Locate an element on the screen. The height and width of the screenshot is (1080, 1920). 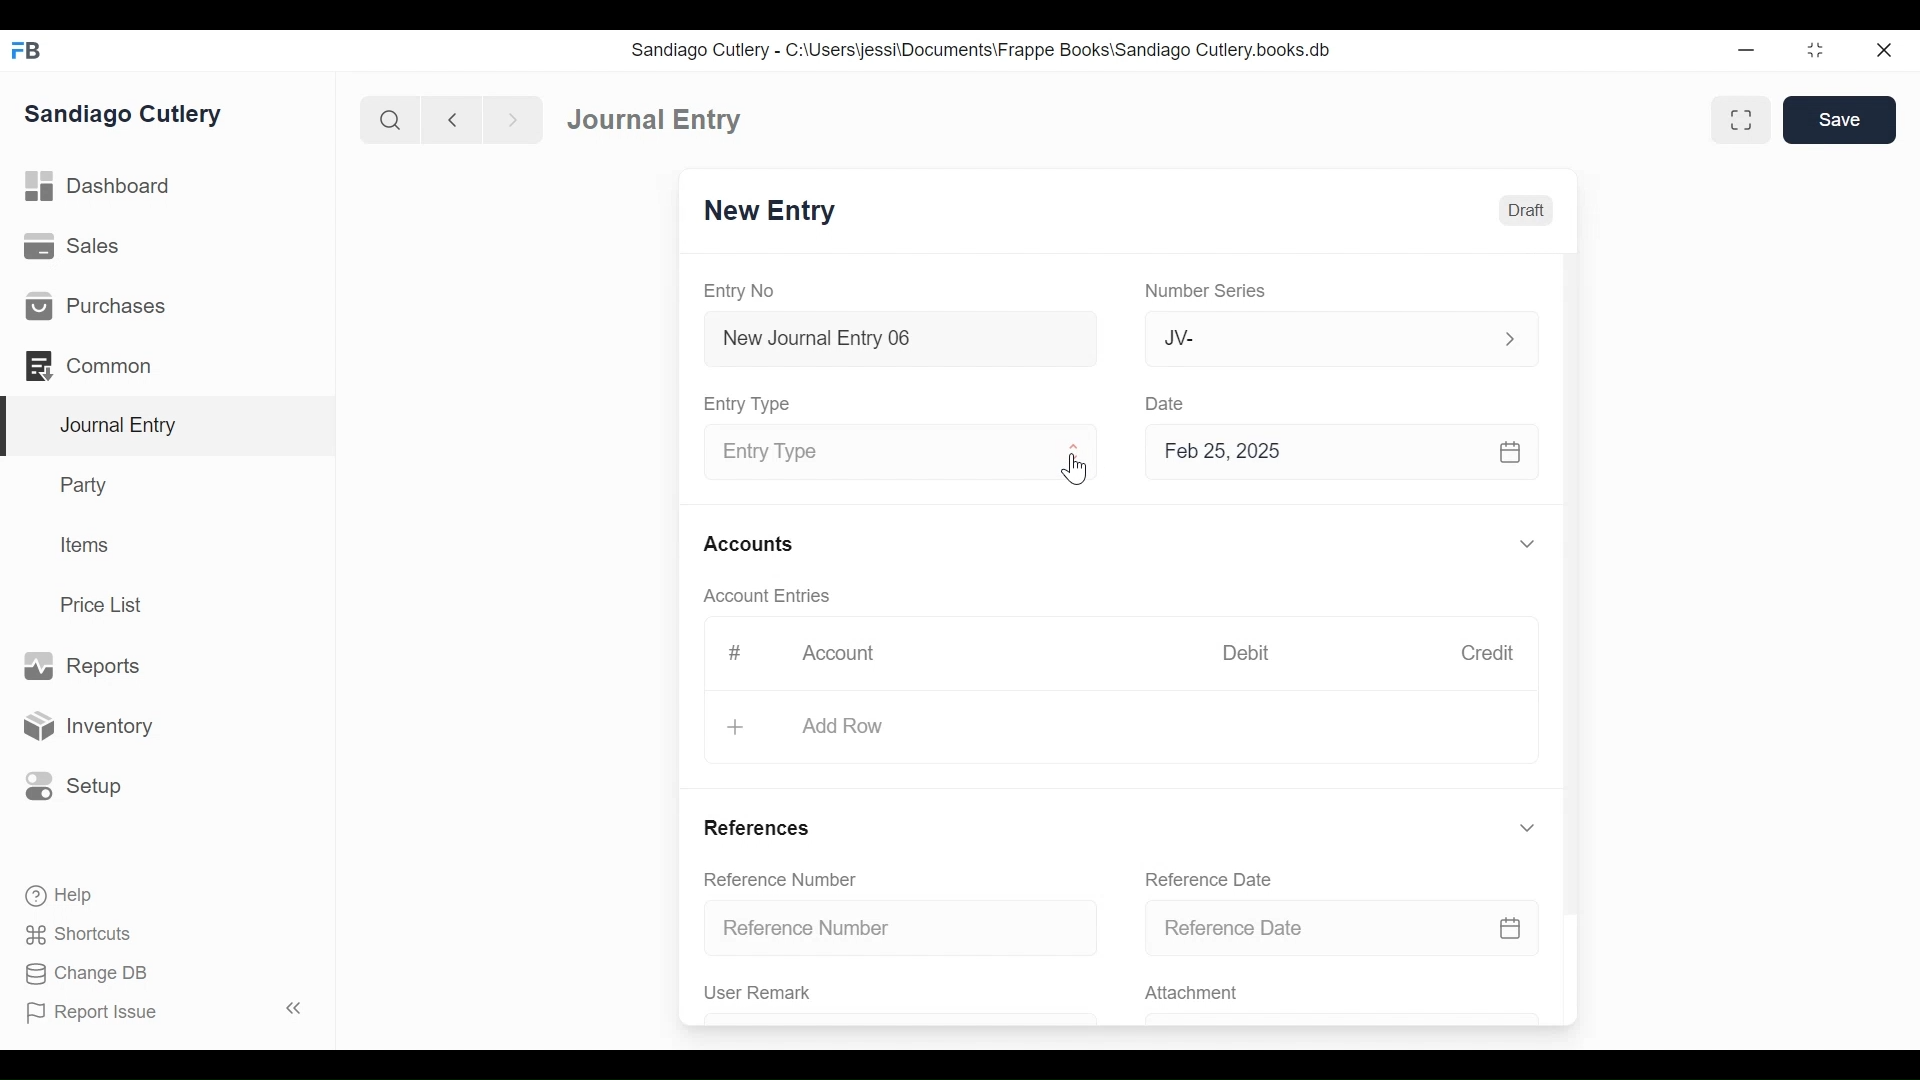
Report Issue is located at coordinates (168, 1011).